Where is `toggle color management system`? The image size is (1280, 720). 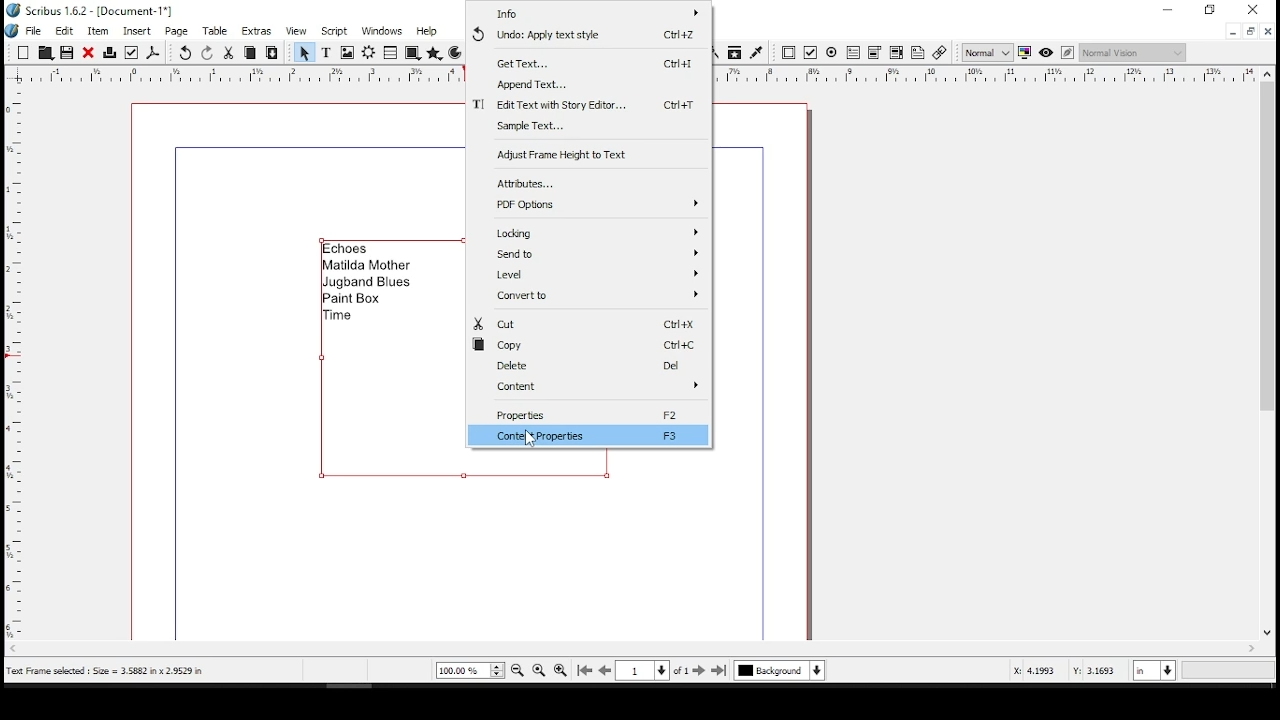 toggle color management system is located at coordinates (1024, 54).